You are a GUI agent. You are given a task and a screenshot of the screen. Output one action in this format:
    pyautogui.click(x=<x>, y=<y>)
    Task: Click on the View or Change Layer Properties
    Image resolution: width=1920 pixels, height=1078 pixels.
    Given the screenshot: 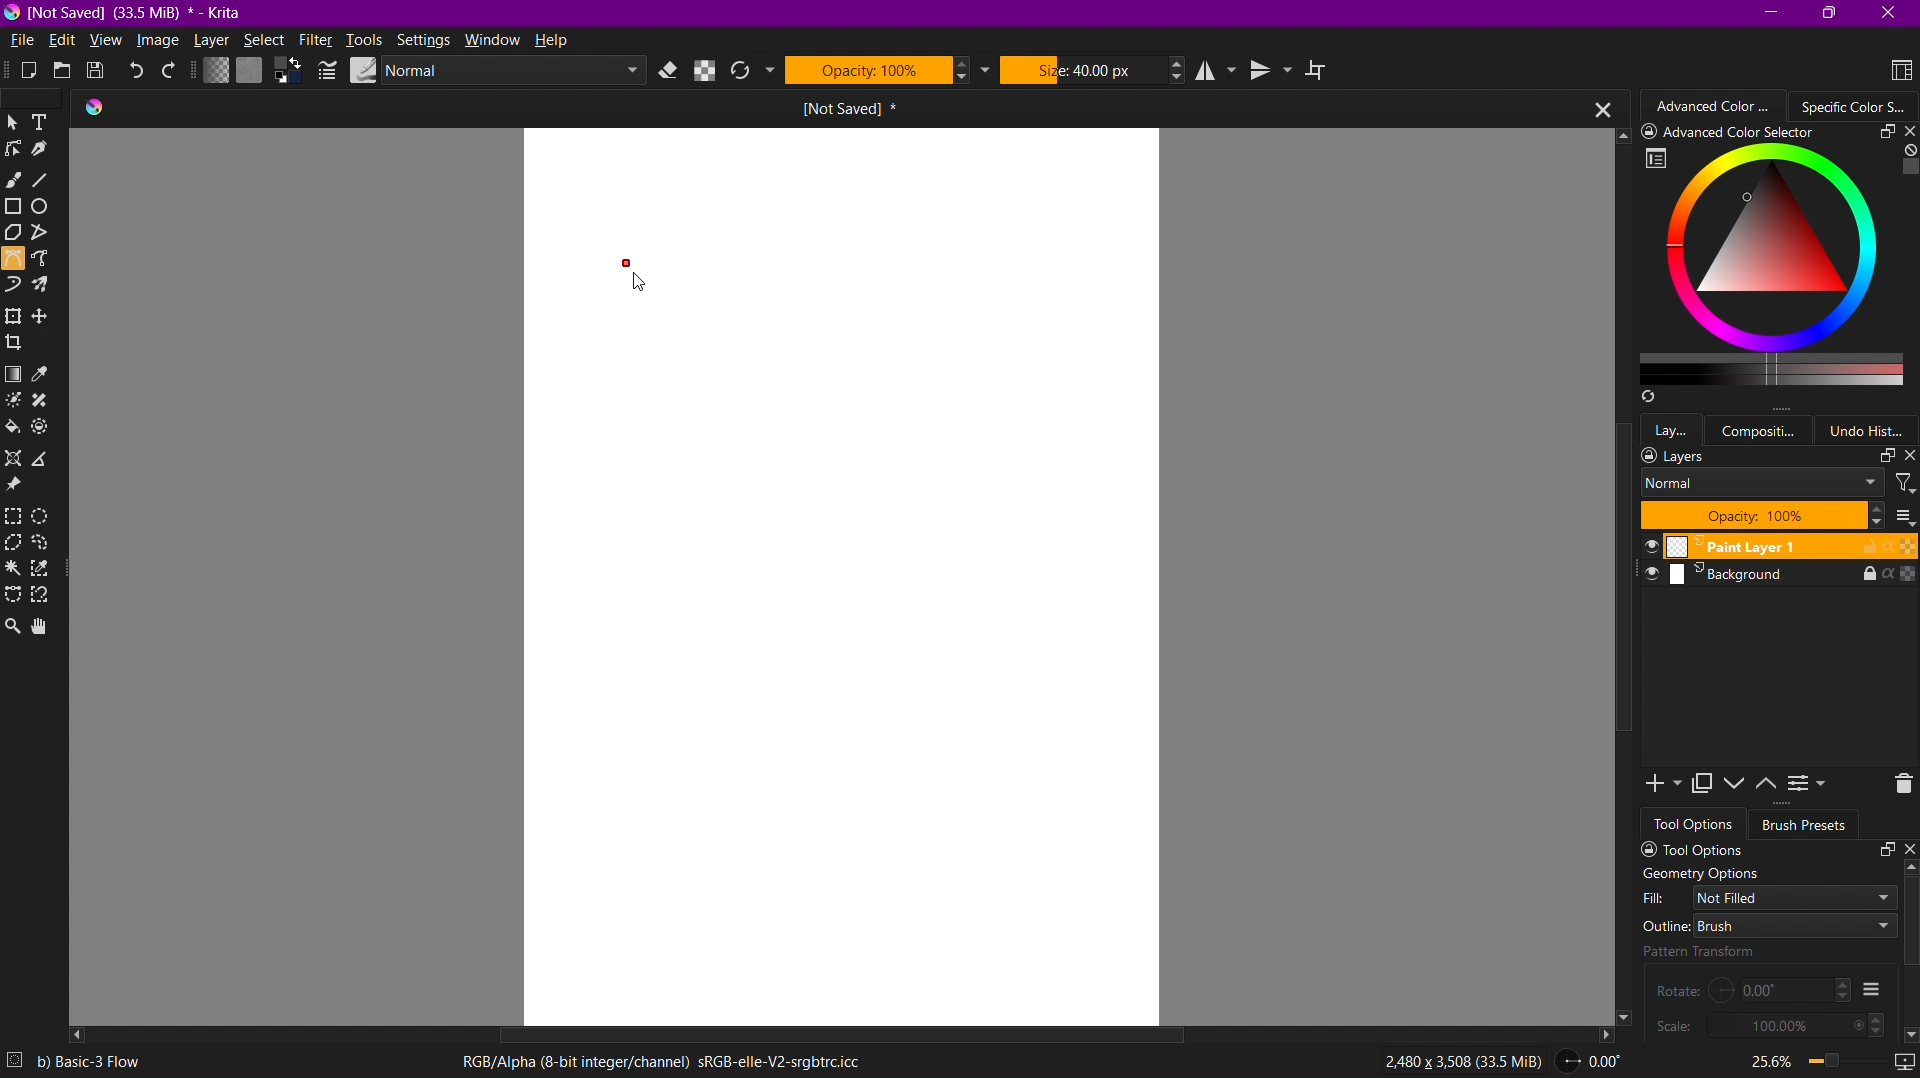 What is the action you would take?
    pyautogui.click(x=1809, y=787)
    